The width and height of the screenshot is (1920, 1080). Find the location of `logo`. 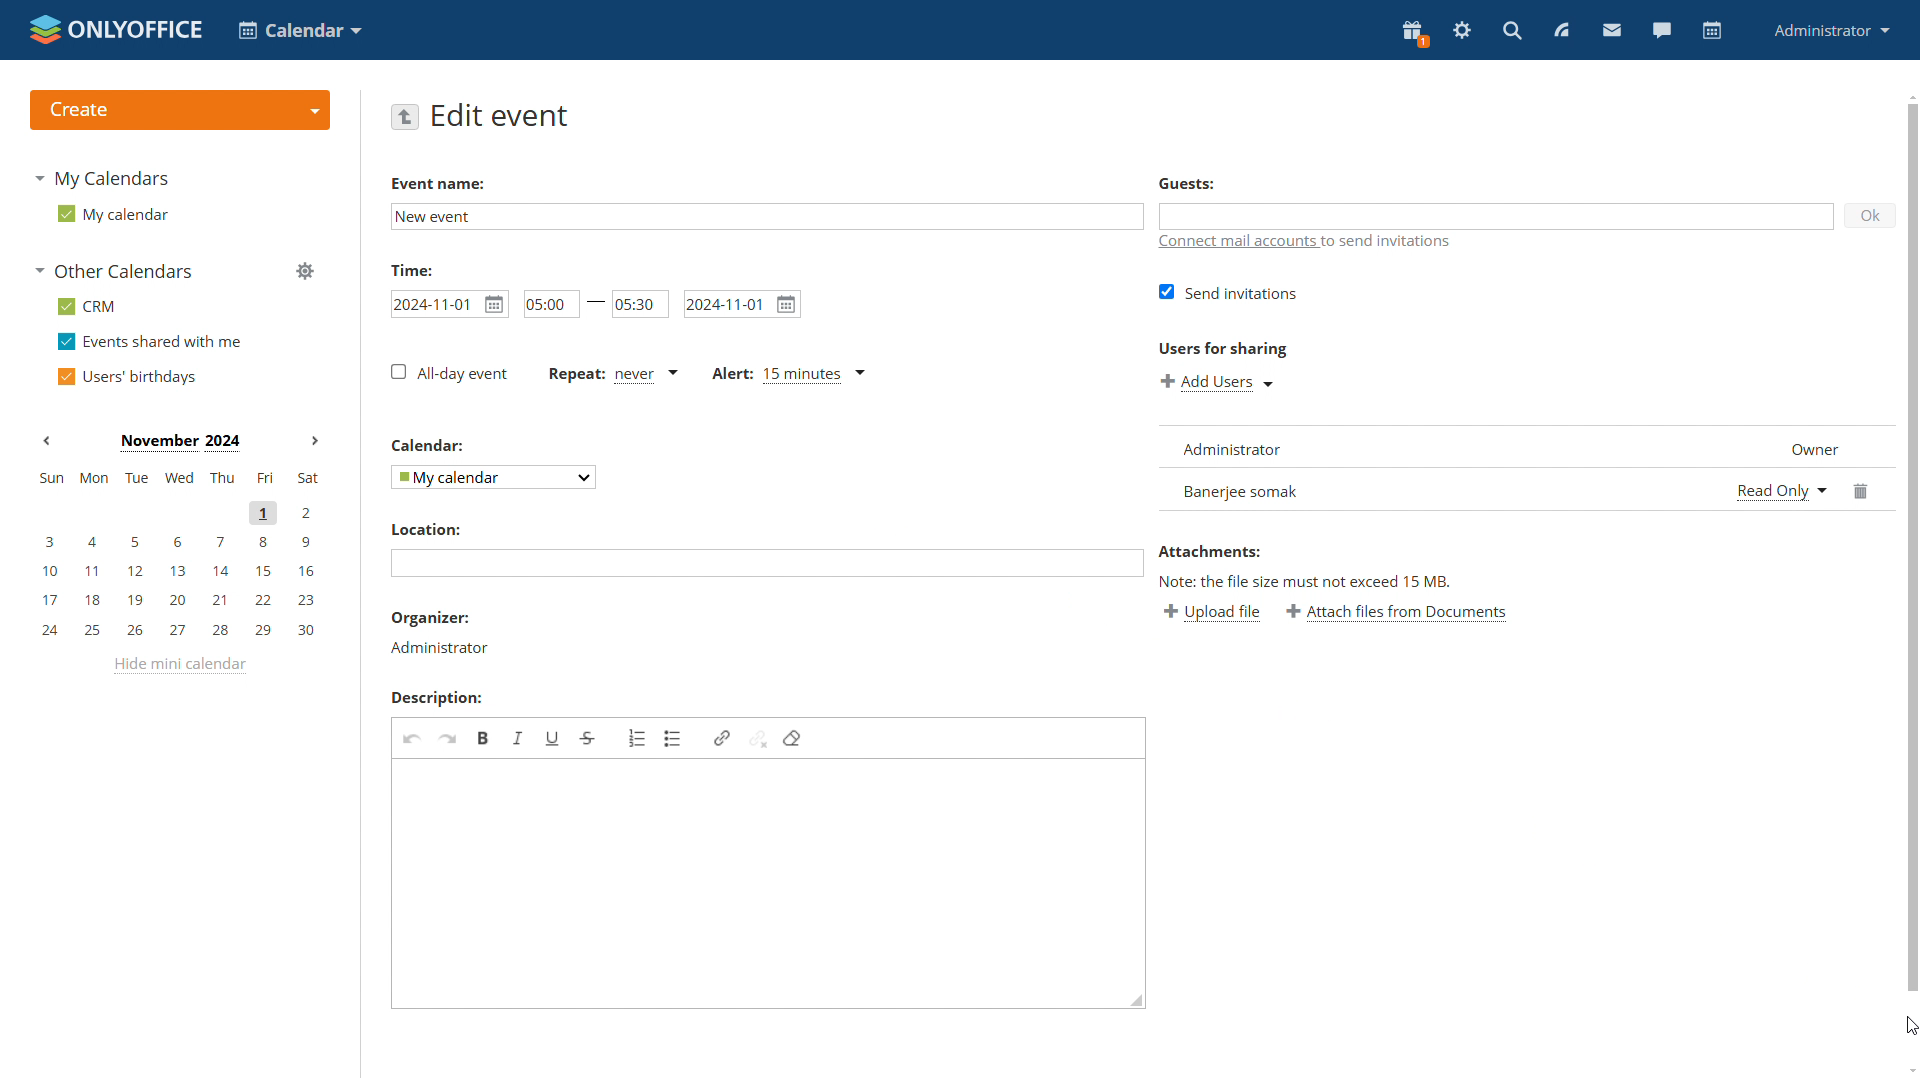

logo is located at coordinates (117, 30).